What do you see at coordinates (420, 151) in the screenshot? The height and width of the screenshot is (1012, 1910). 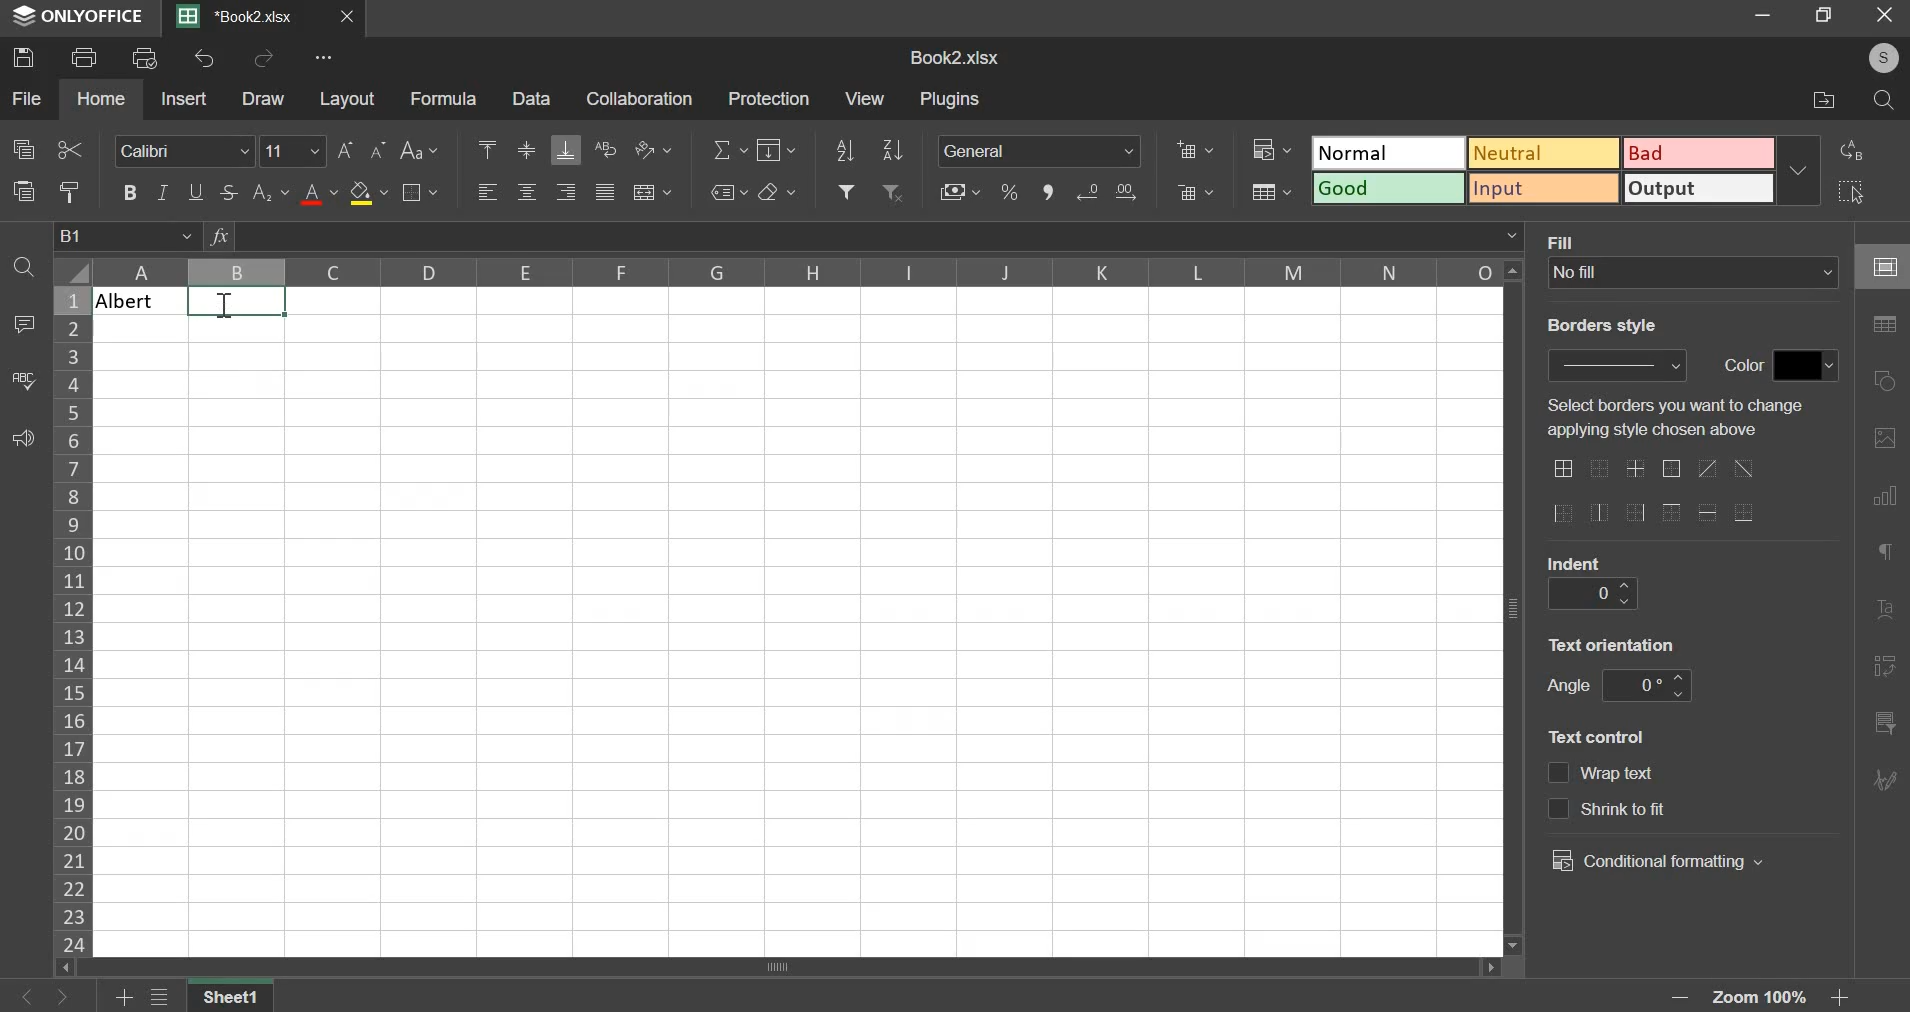 I see `change case` at bounding box center [420, 151].